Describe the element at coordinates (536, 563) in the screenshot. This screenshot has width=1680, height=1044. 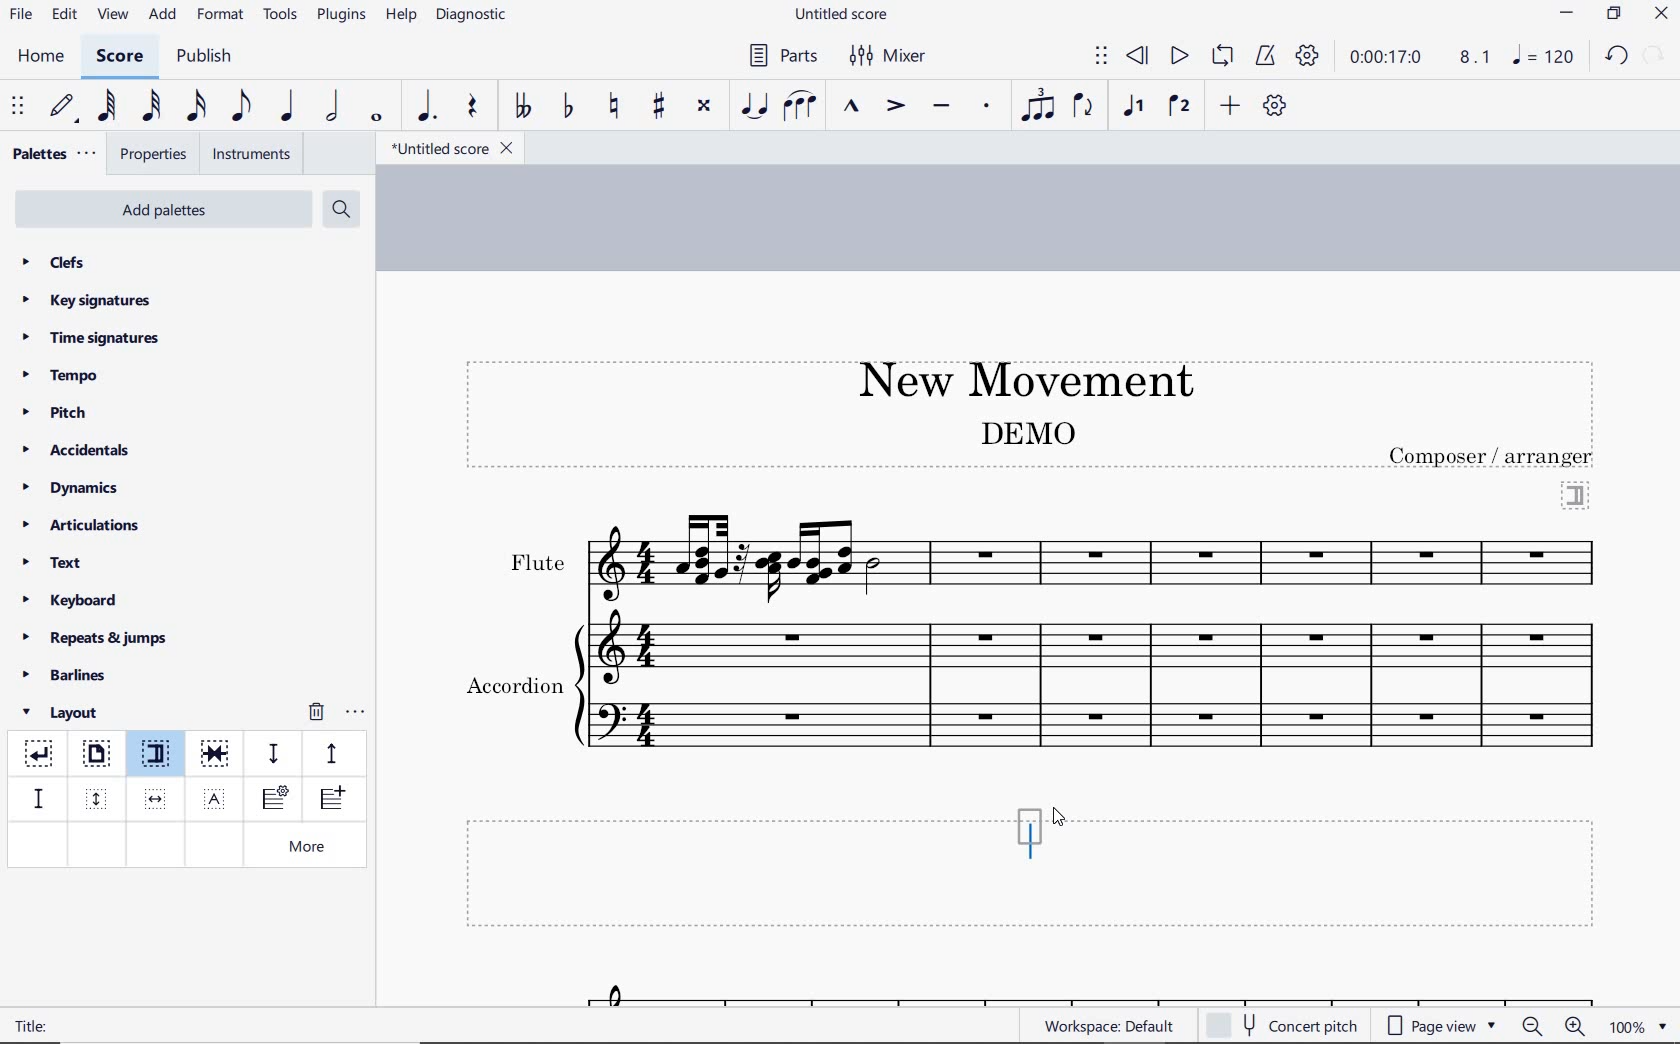
I see `text` at that location.